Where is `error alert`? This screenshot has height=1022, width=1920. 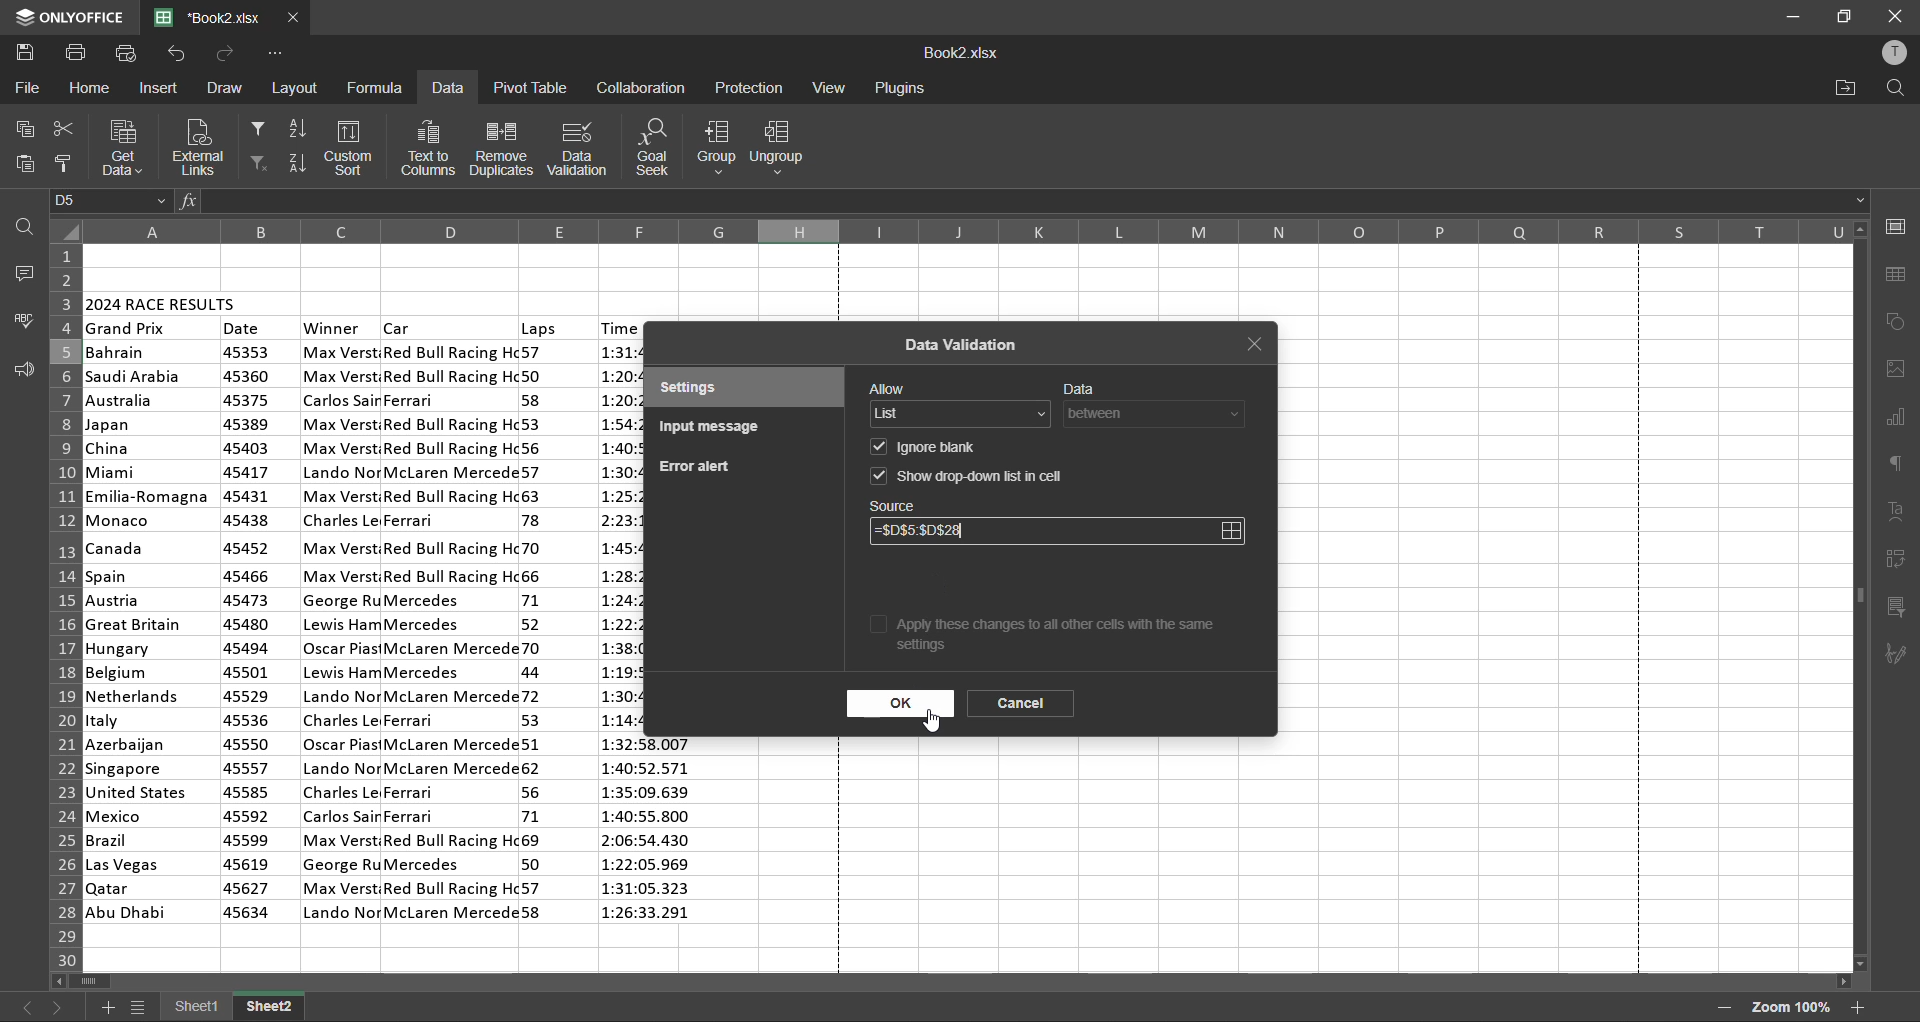 error alert is located at coordinates (694, 467).